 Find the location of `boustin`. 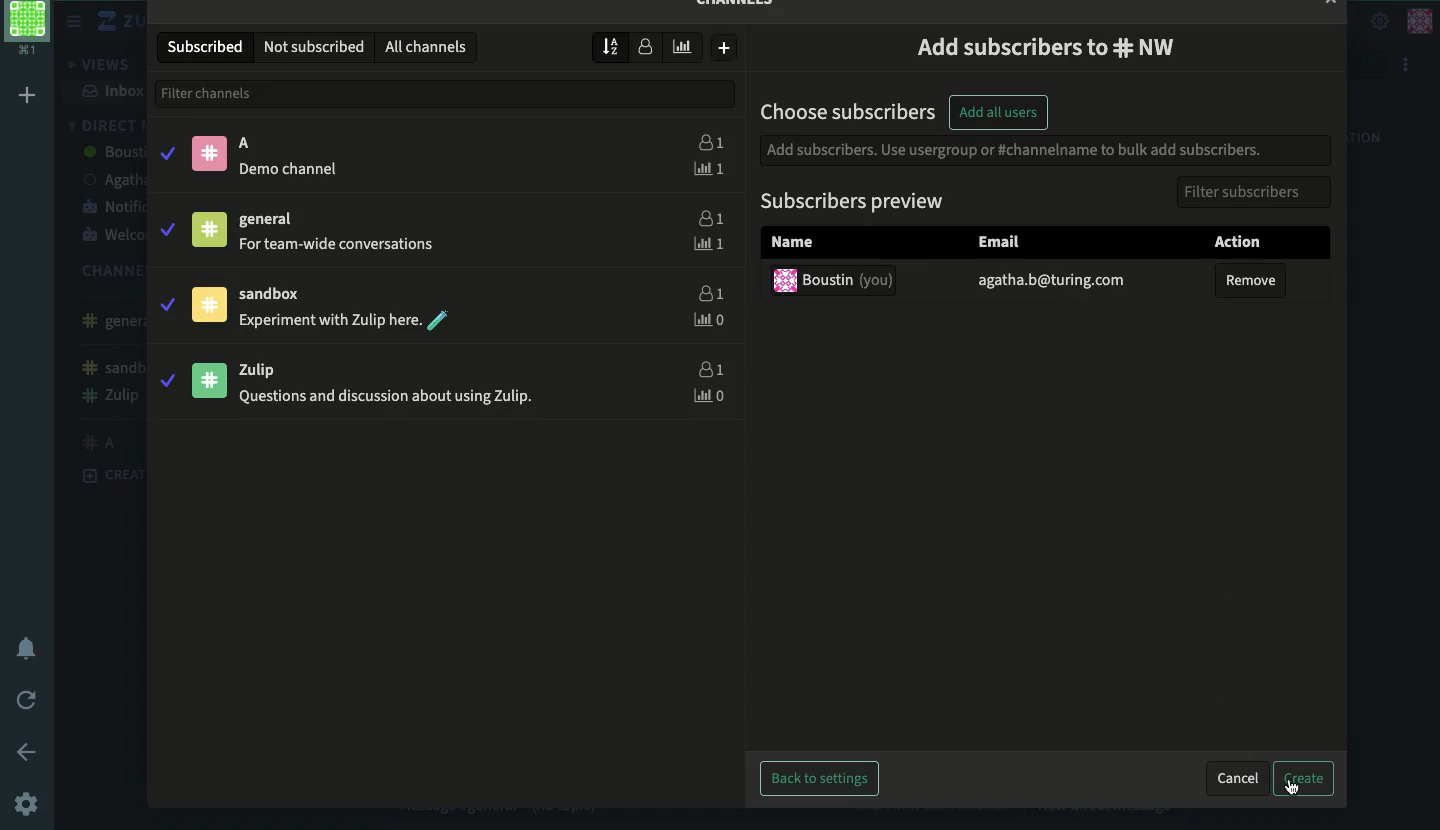

boustin is located at coordinates (834, 281).